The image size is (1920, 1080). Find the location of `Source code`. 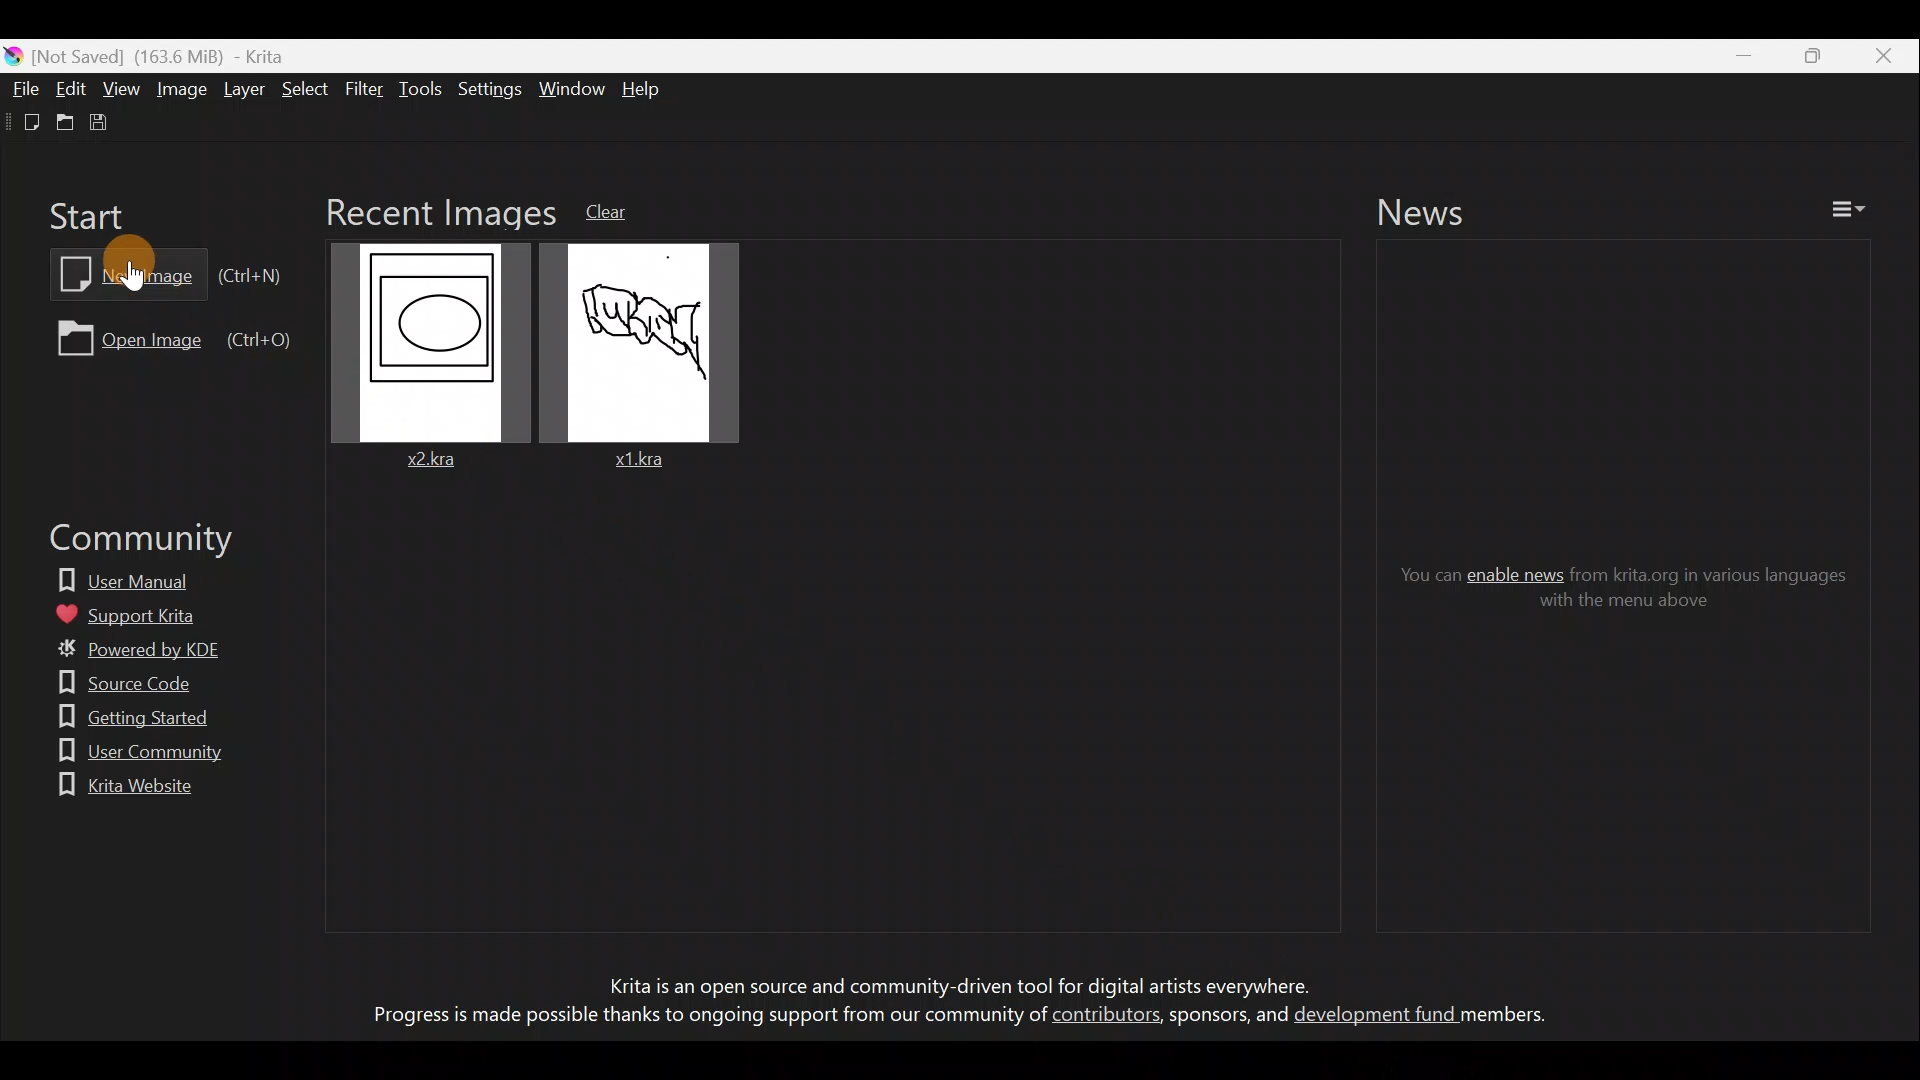

Source code is located at coordinates (116, 683).